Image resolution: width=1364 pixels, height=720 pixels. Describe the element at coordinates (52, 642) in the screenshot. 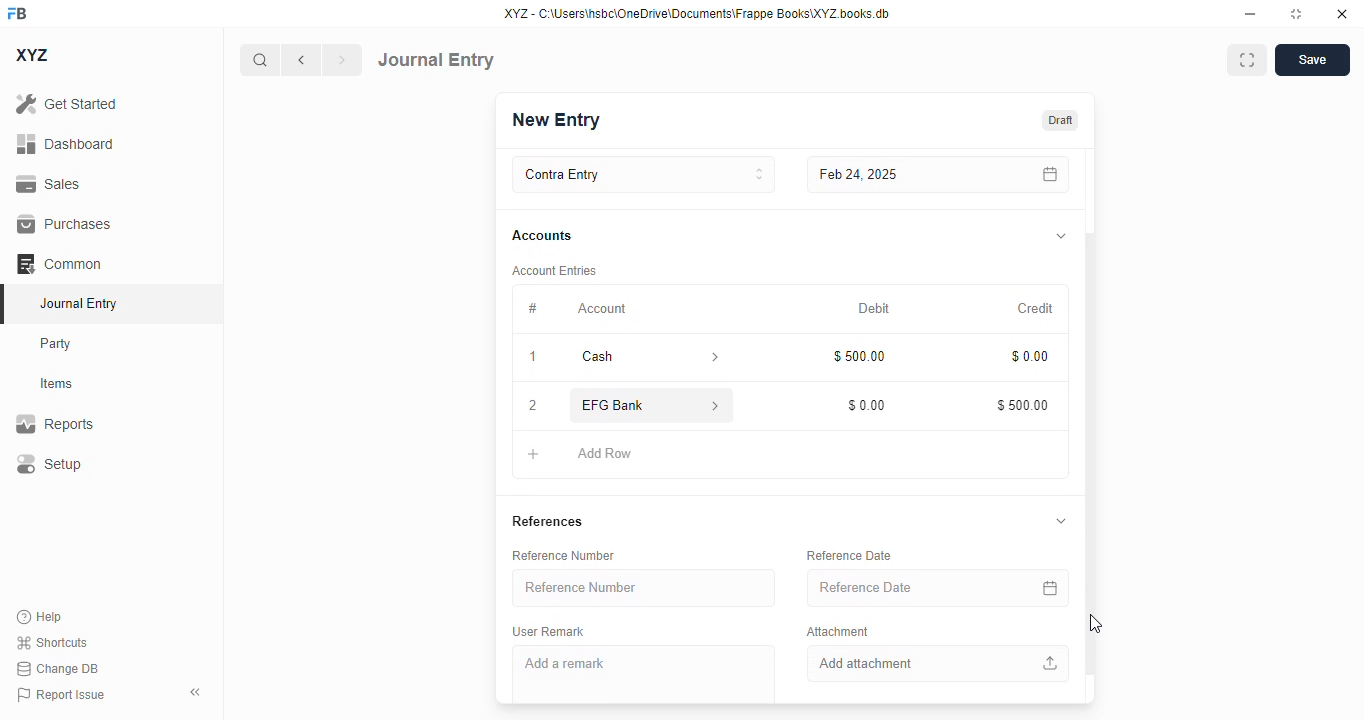

I see `shortcuts` at that location.